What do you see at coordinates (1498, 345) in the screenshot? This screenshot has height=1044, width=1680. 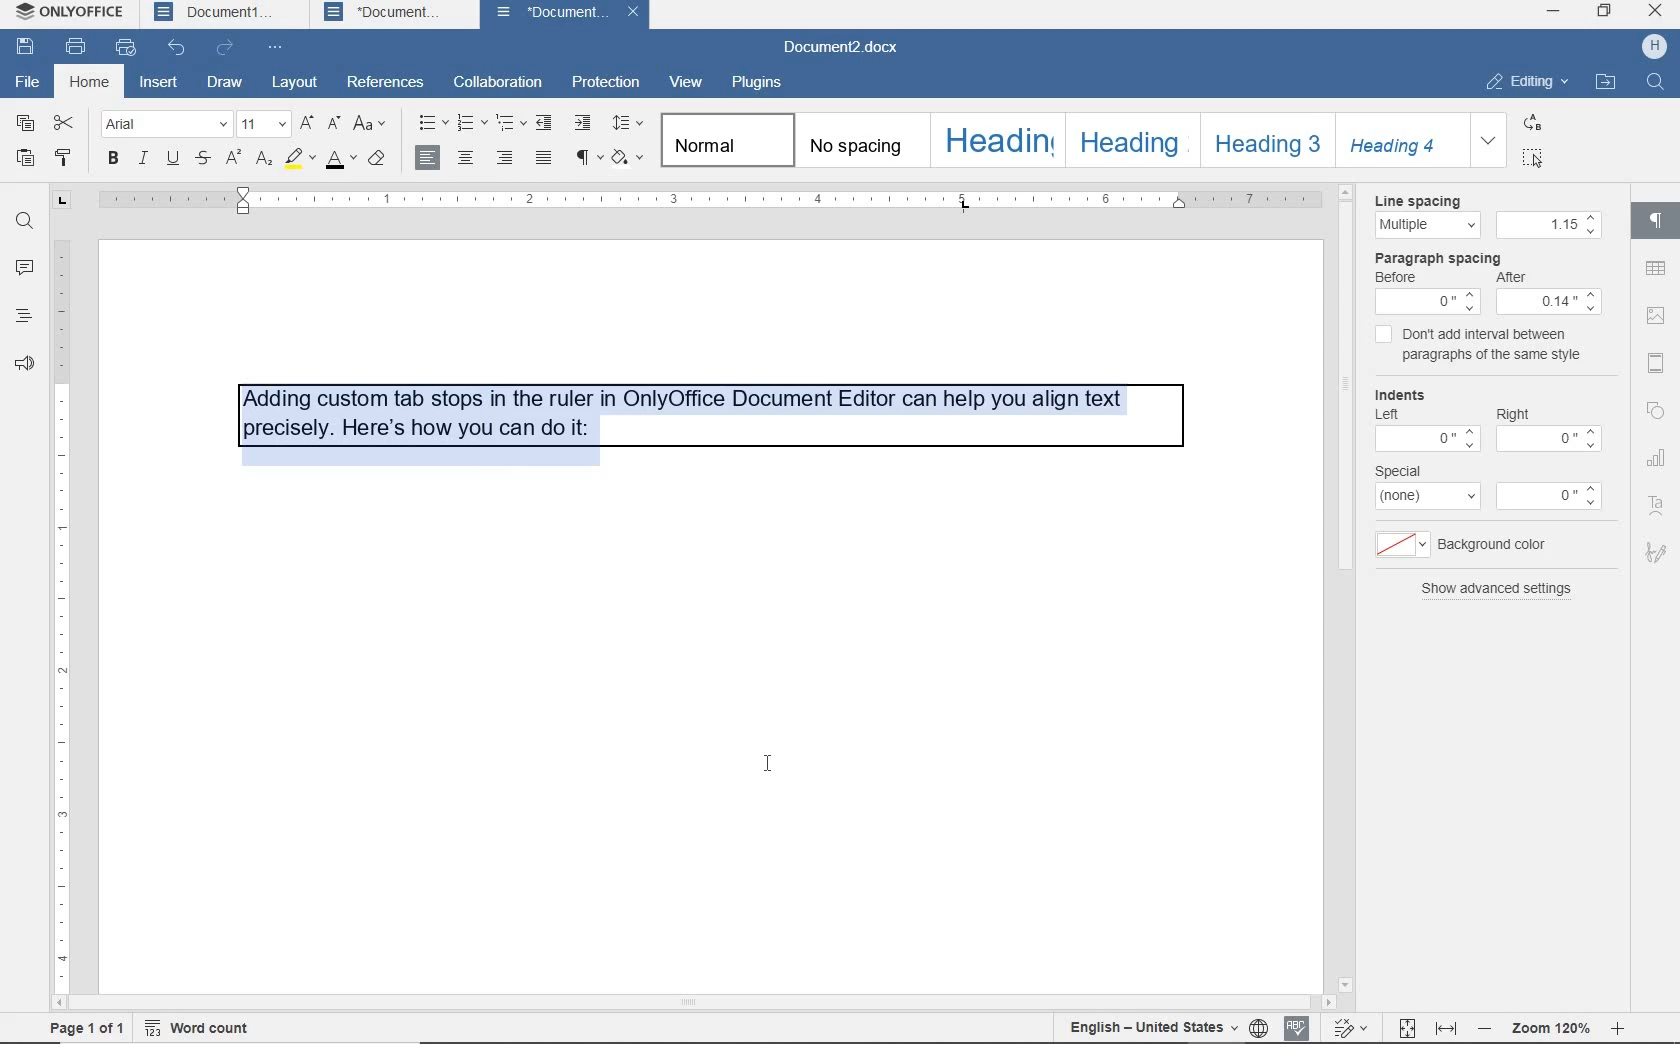 I see `don't add interval between paragraphs of the same style` at bounding box center [1498, 345].